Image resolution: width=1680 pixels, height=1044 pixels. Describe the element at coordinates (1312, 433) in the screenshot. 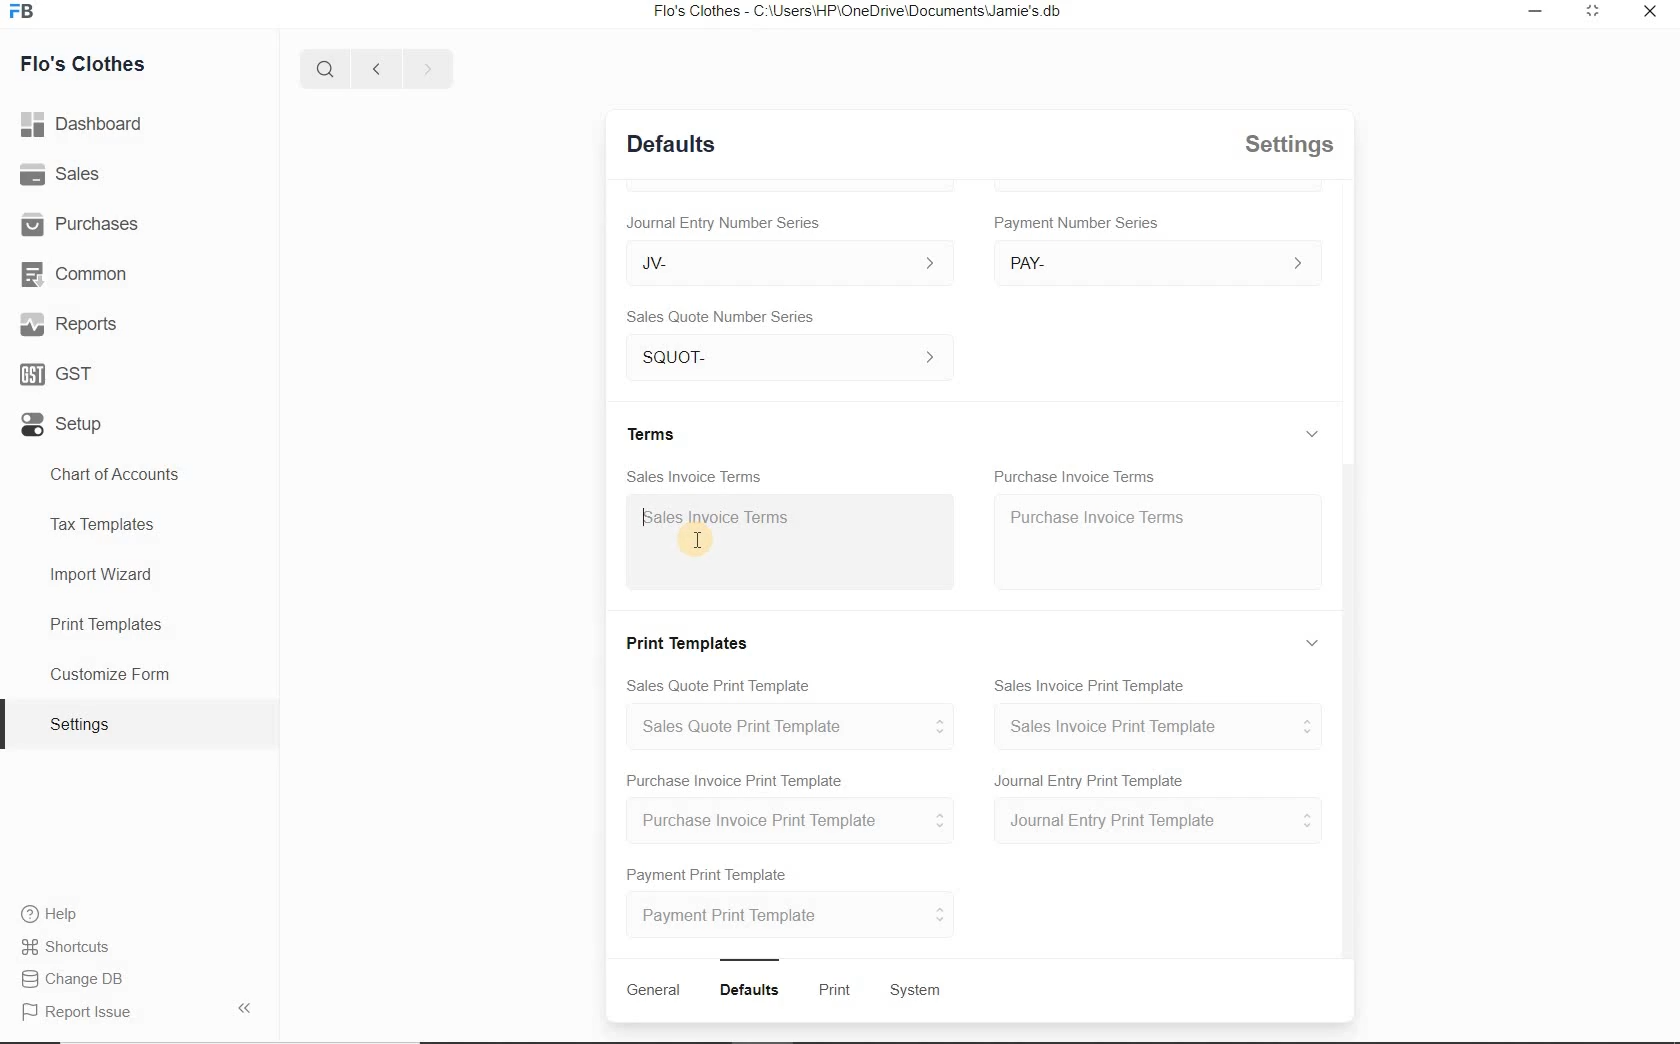

I see `Expand` at that location.